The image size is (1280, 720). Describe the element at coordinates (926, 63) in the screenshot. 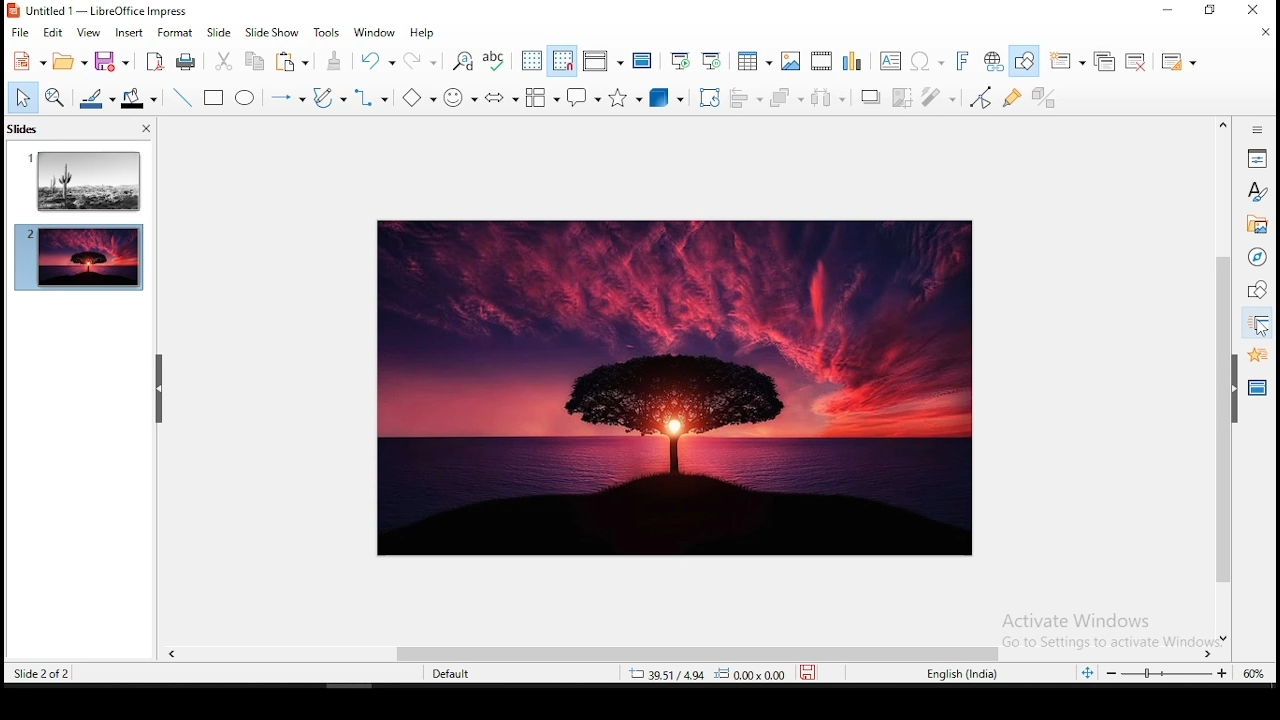

I see `special characters` at that location.